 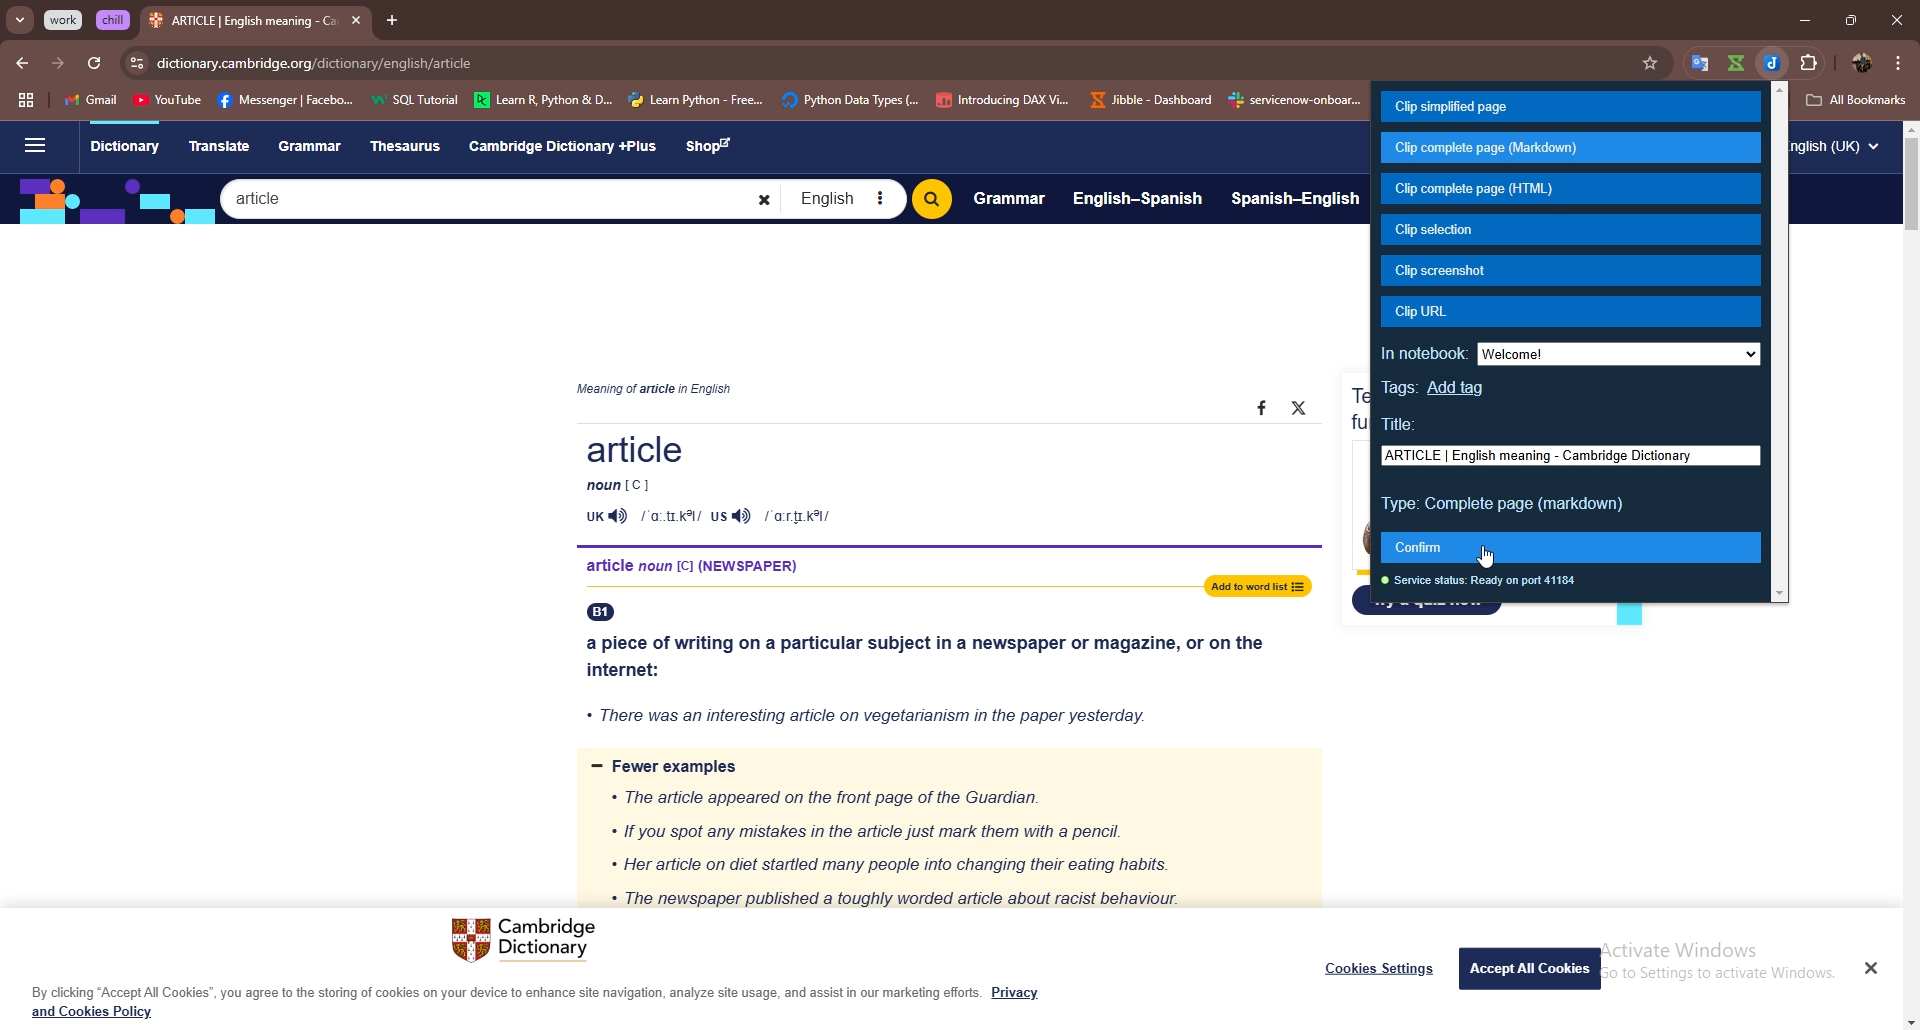 What do you see at coordinates (1850, 19) in the screenshot?
I see `resize` at bounding box center [1850, 19].